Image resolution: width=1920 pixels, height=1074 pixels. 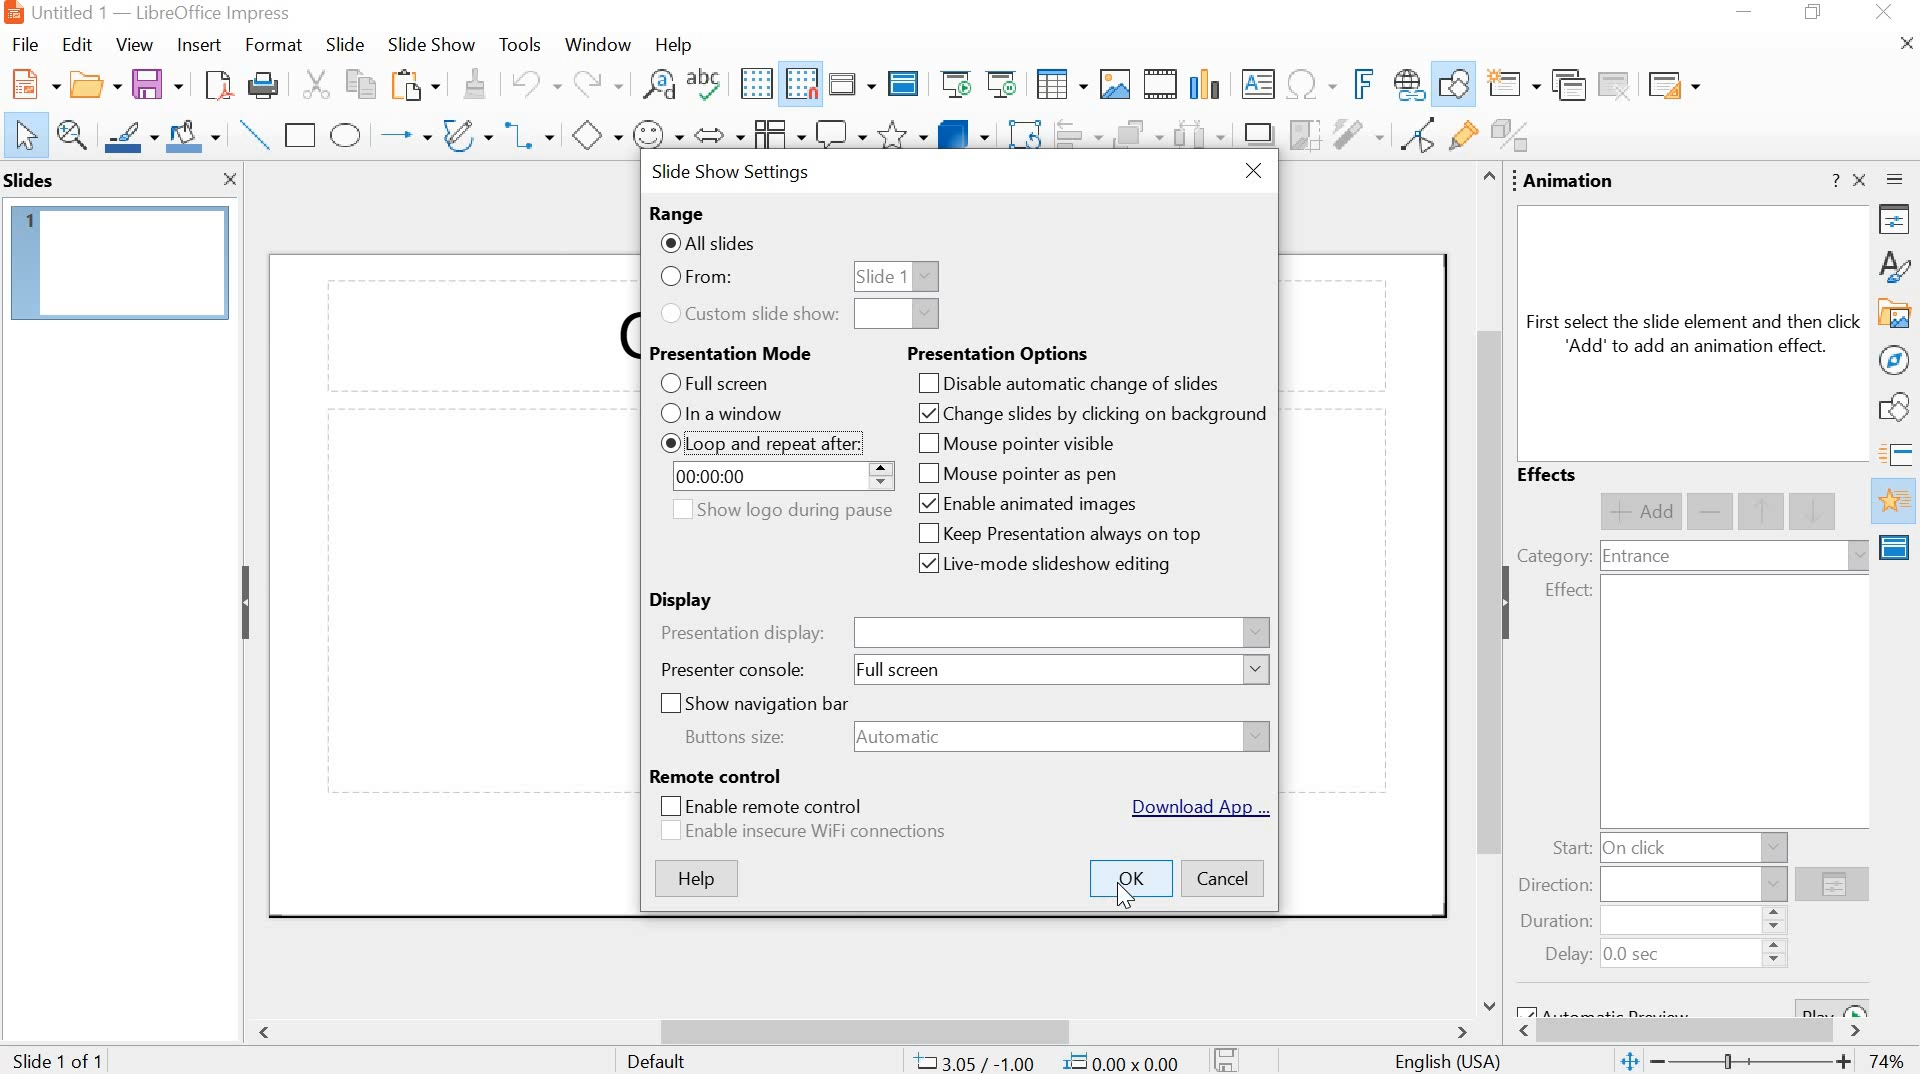 What do you see at coordinates (1748, 15) in the screenshot?
I see `minimize` at bounding box center [1748, 15].